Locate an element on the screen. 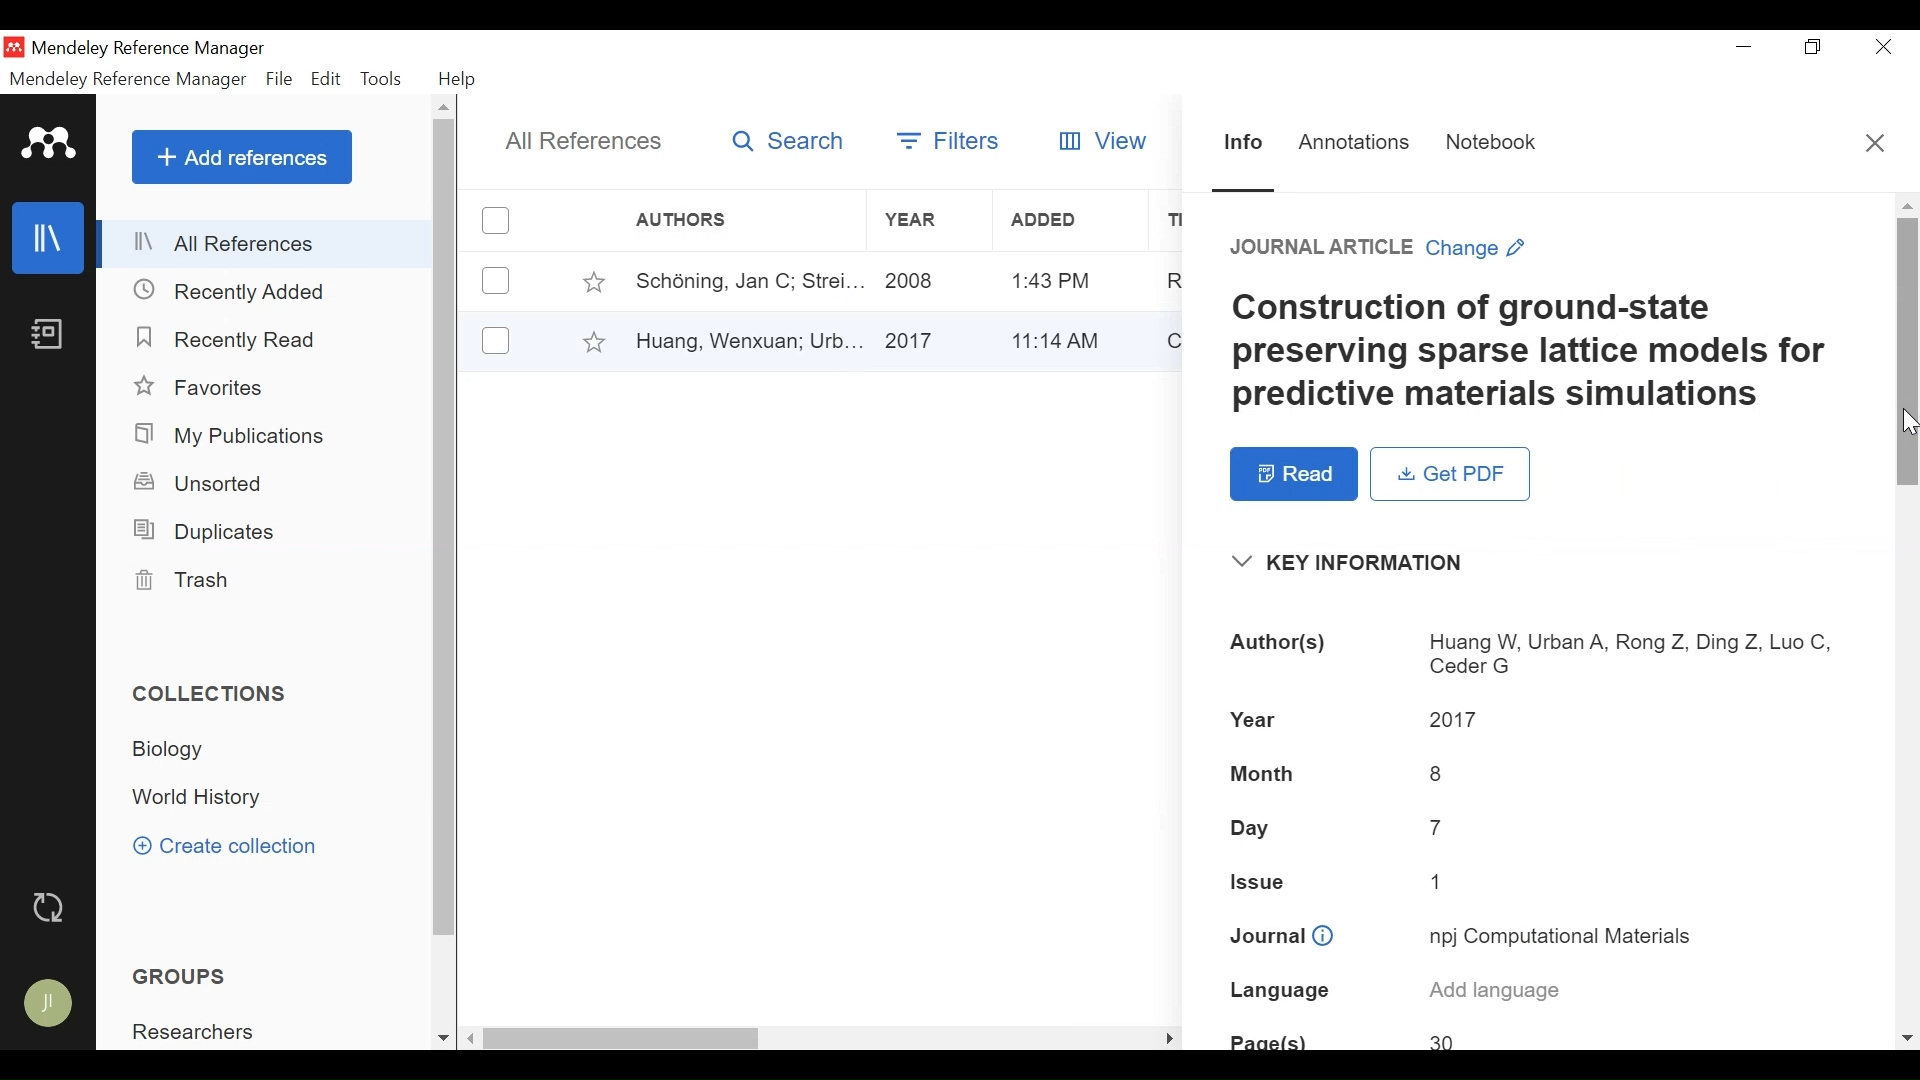  Recently Read is located at coordinates (237, 341).